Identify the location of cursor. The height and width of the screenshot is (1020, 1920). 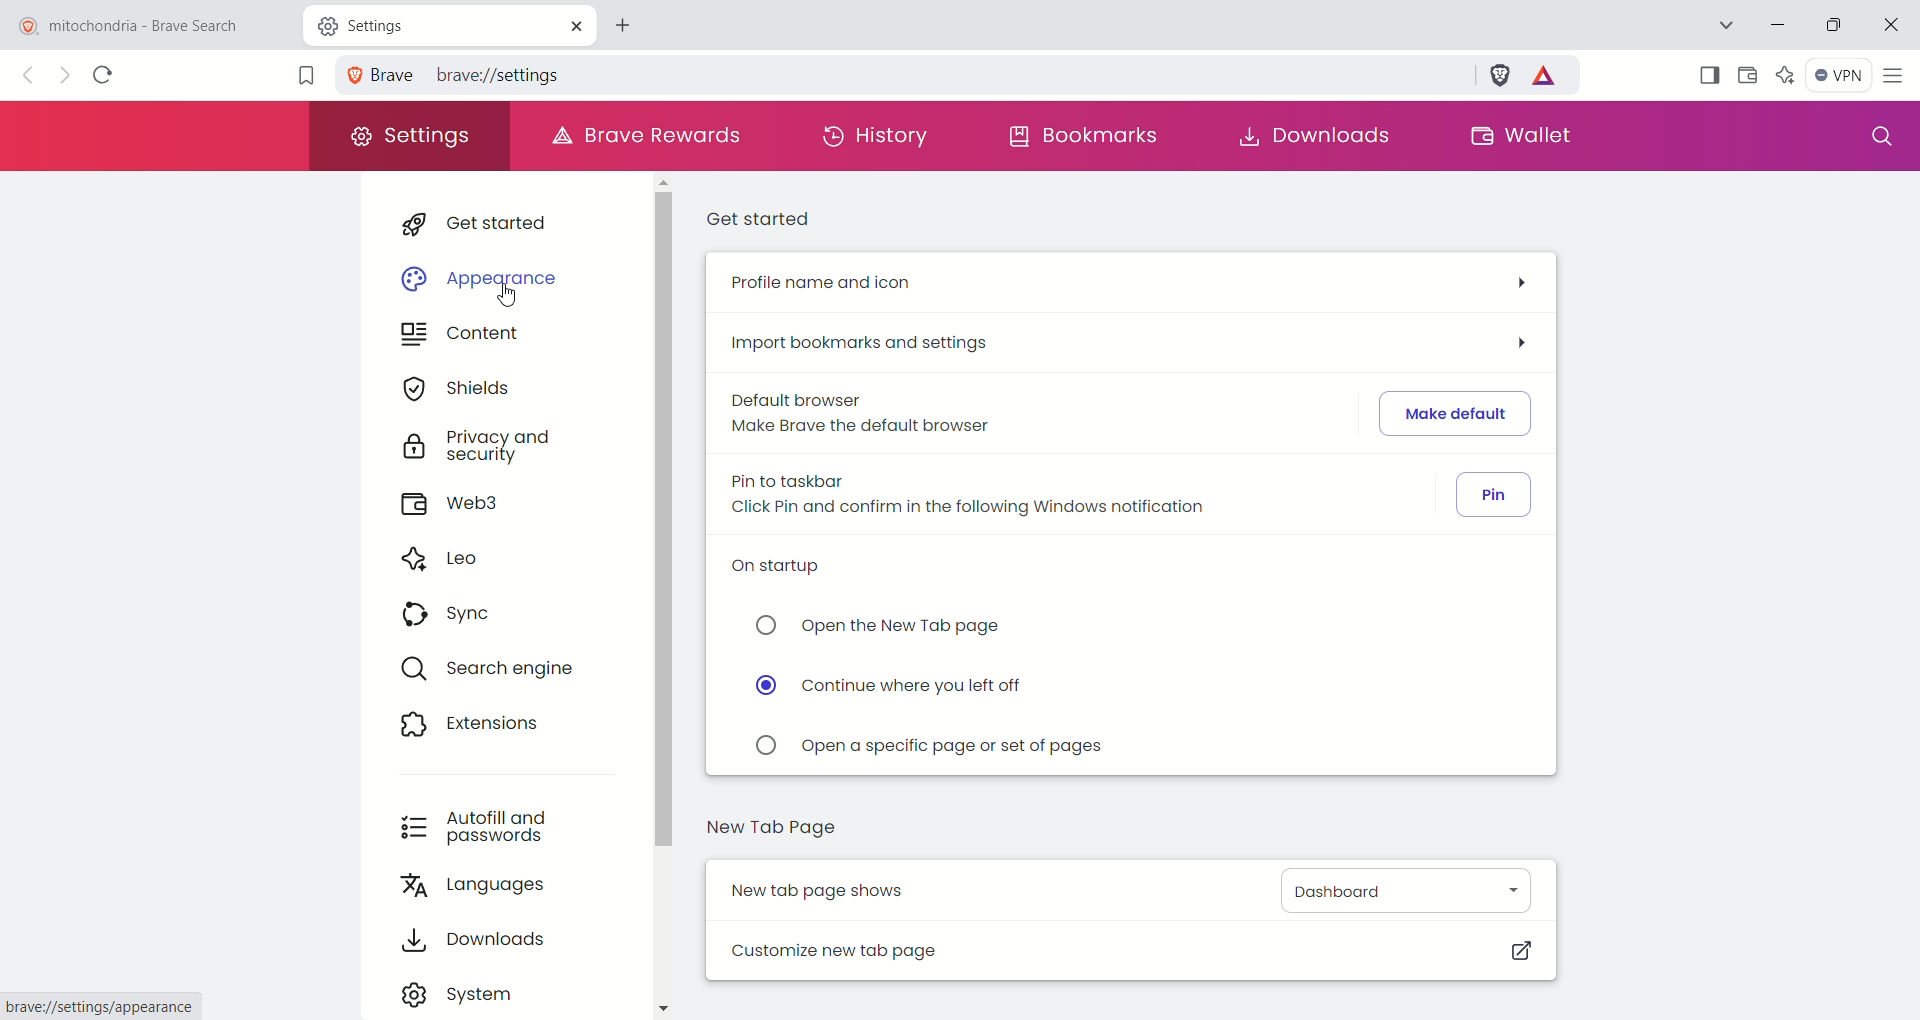
(530, 303).